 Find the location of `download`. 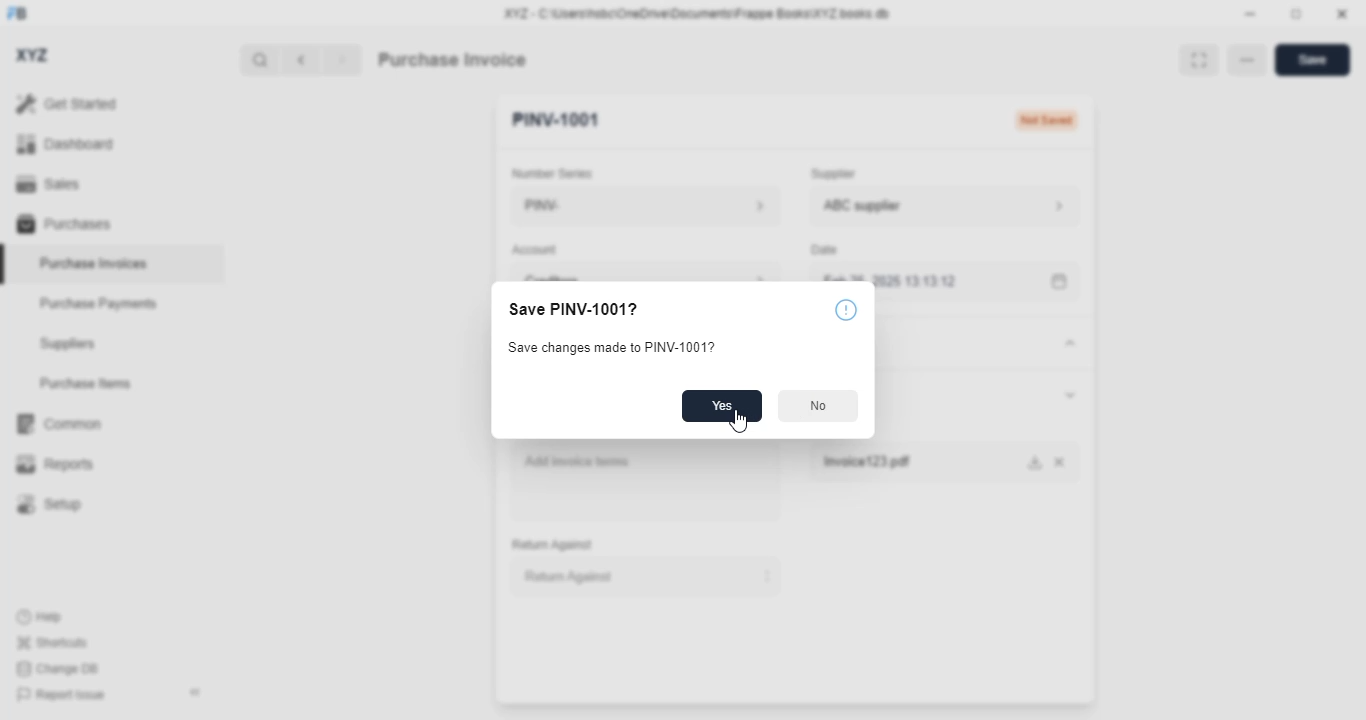

download is located at coordinates (1035, 462).